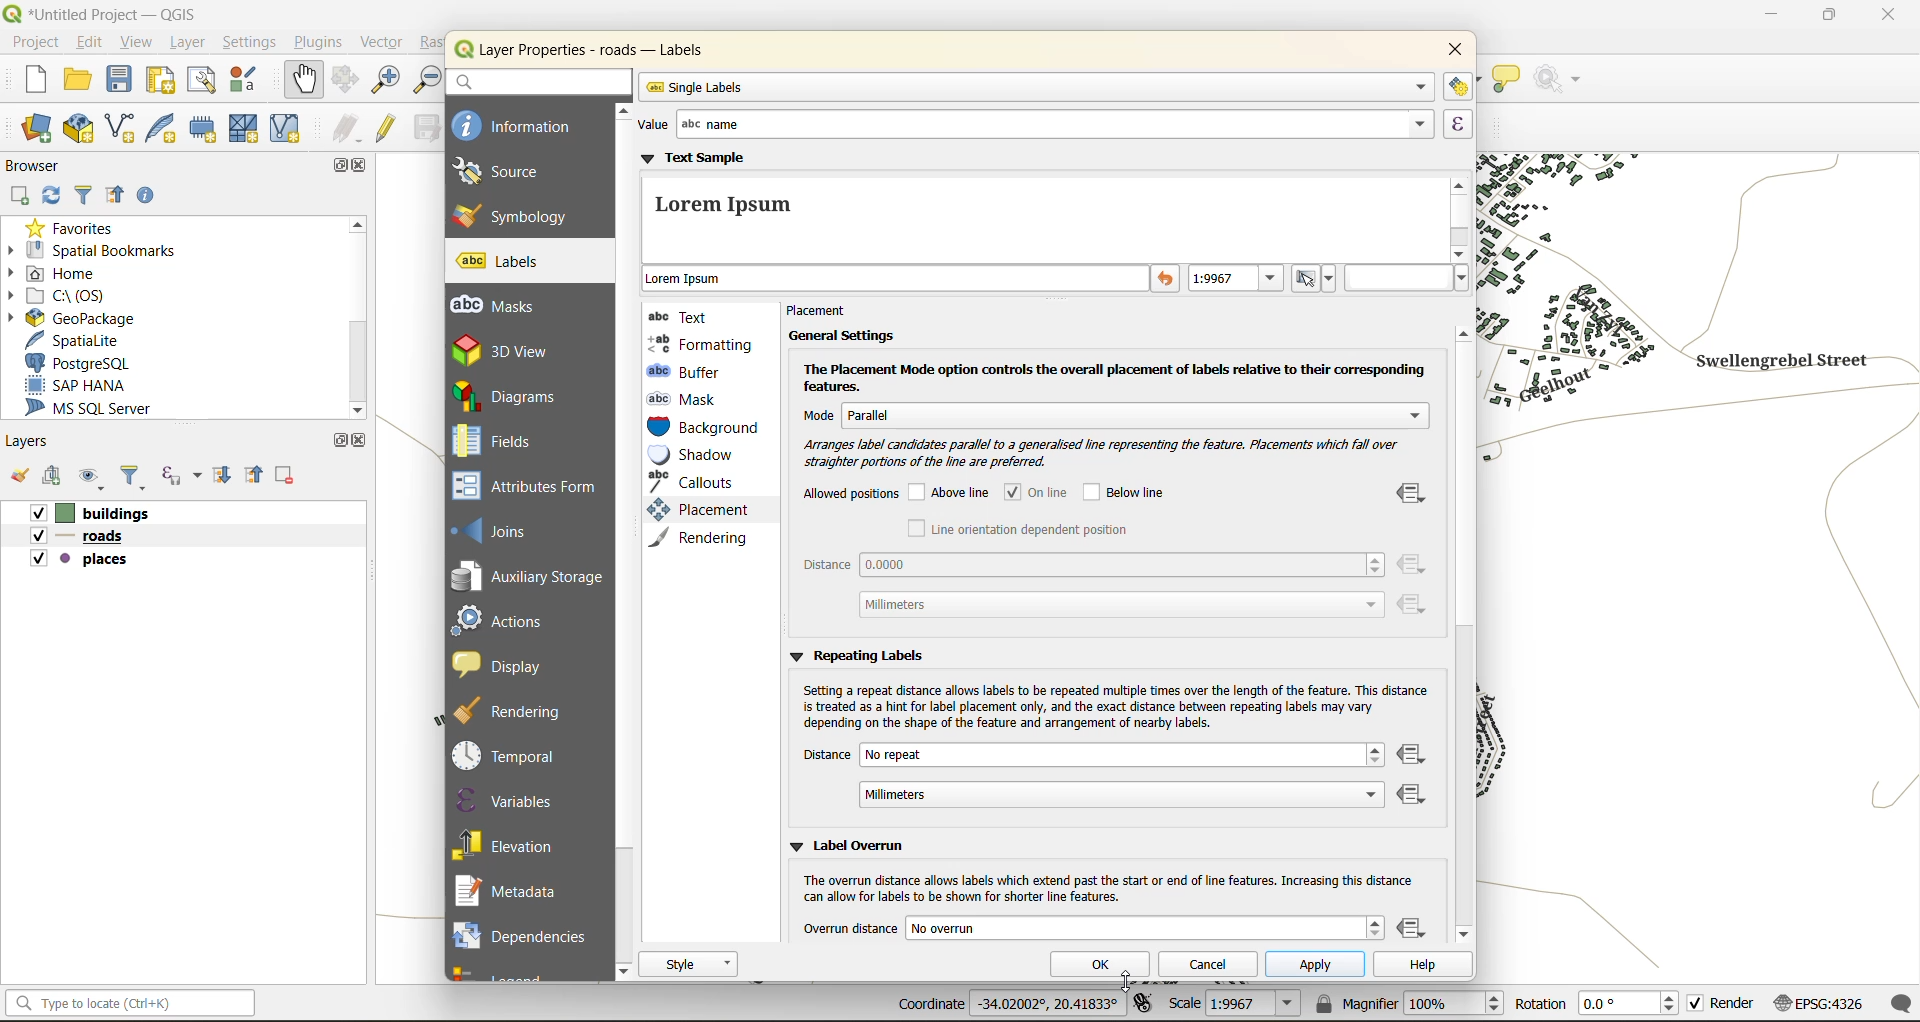  Describe the element at coordinates (387, 43) in the screenshot. I see `vector` at that location.